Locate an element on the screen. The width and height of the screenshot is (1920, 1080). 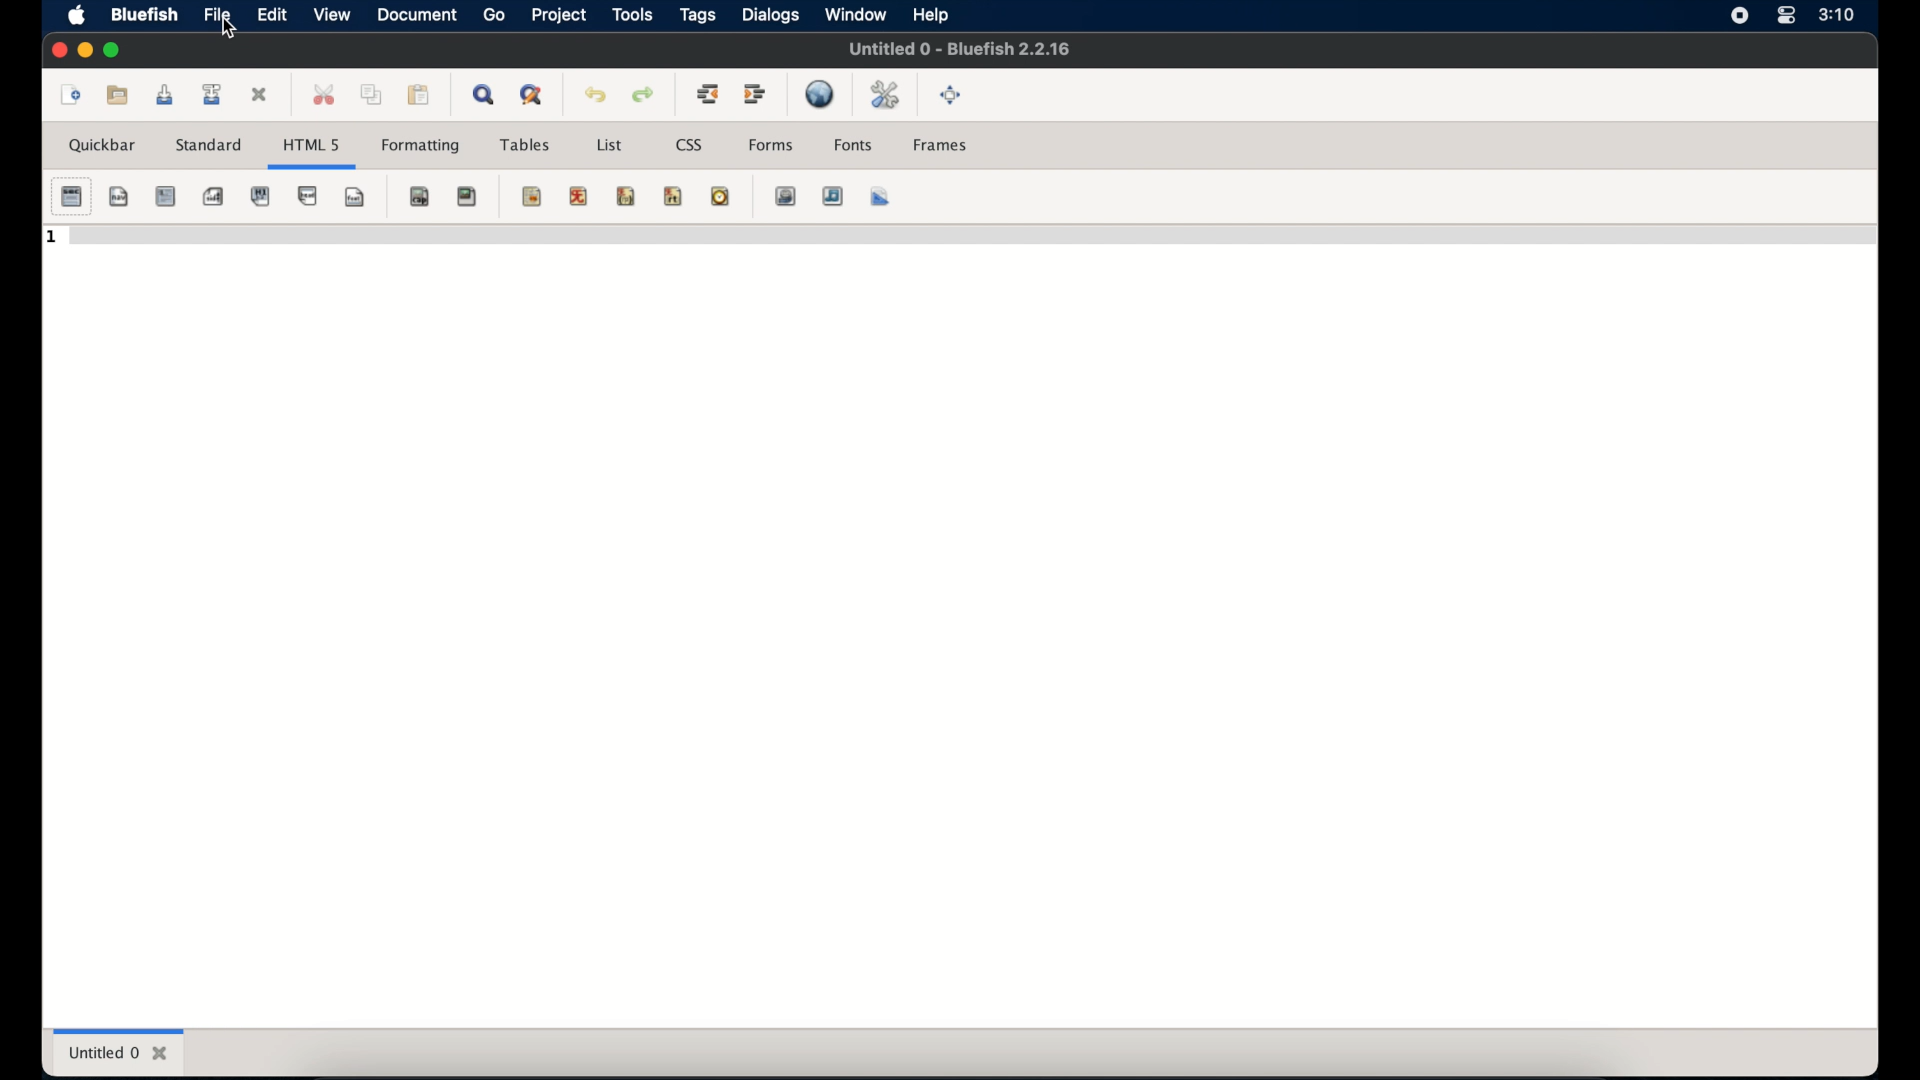
footer is located at coordinates (354, 197).